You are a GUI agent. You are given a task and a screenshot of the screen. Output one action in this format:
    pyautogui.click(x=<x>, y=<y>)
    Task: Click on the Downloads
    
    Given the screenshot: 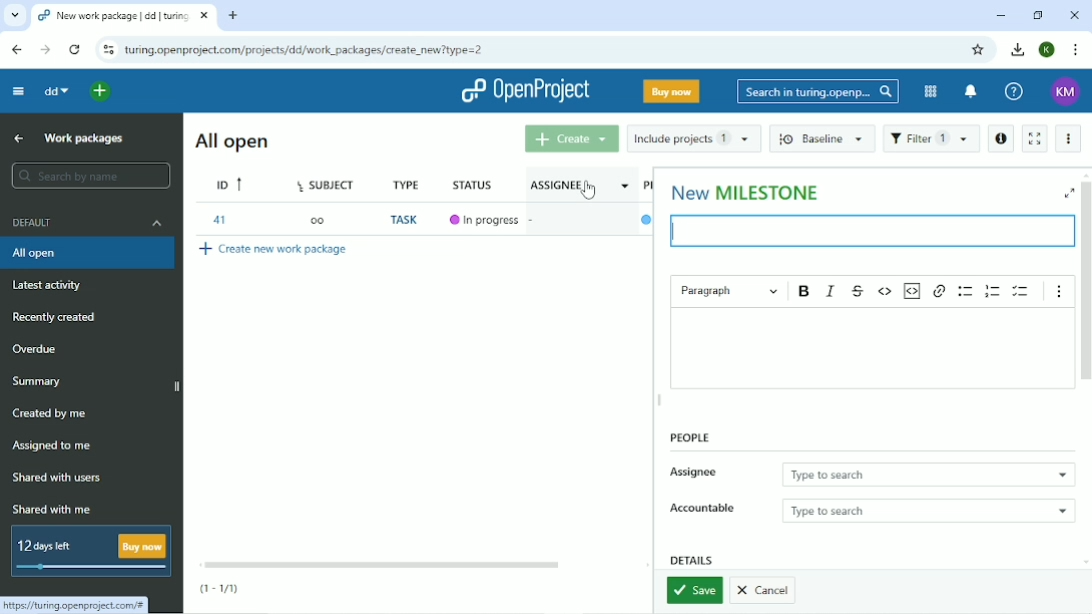 What is the action you would take?
    pyautogui.click(x=1018, y=49)
    